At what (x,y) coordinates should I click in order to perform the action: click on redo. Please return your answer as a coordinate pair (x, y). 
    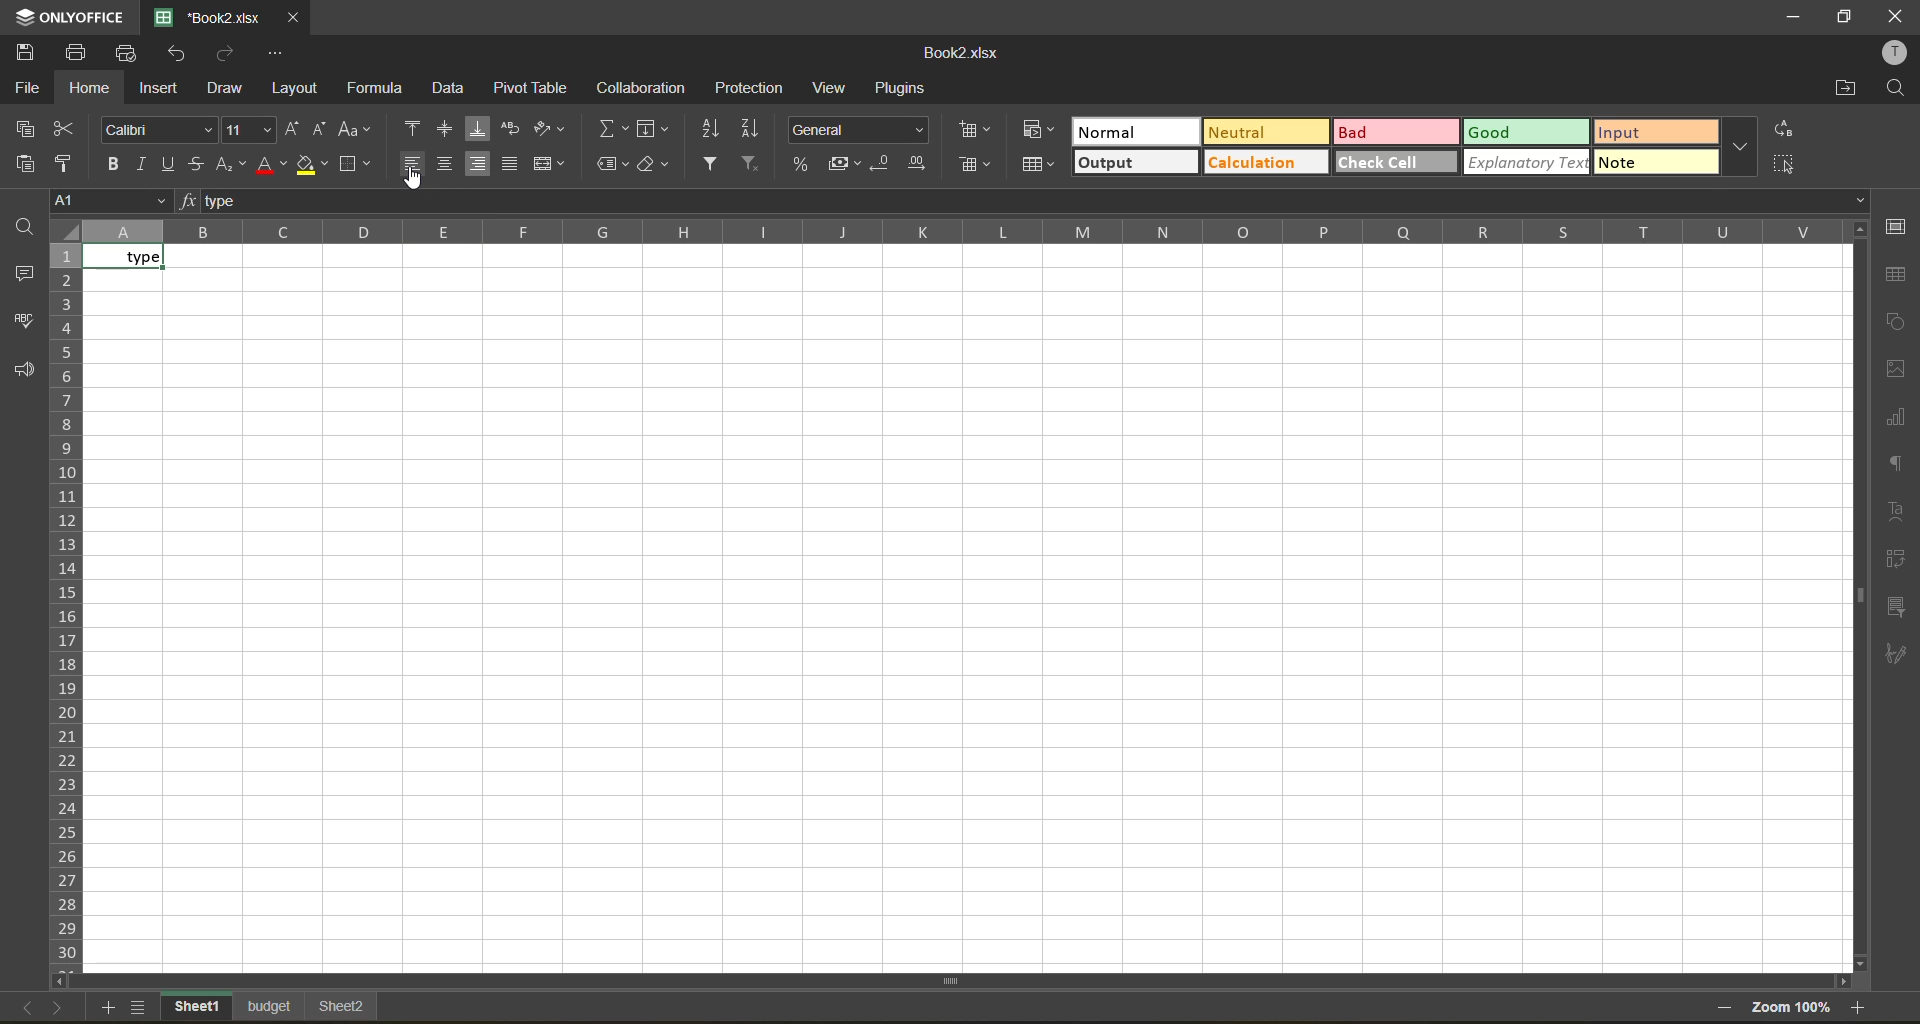
    Looking at the image, I should click on (228, 53).